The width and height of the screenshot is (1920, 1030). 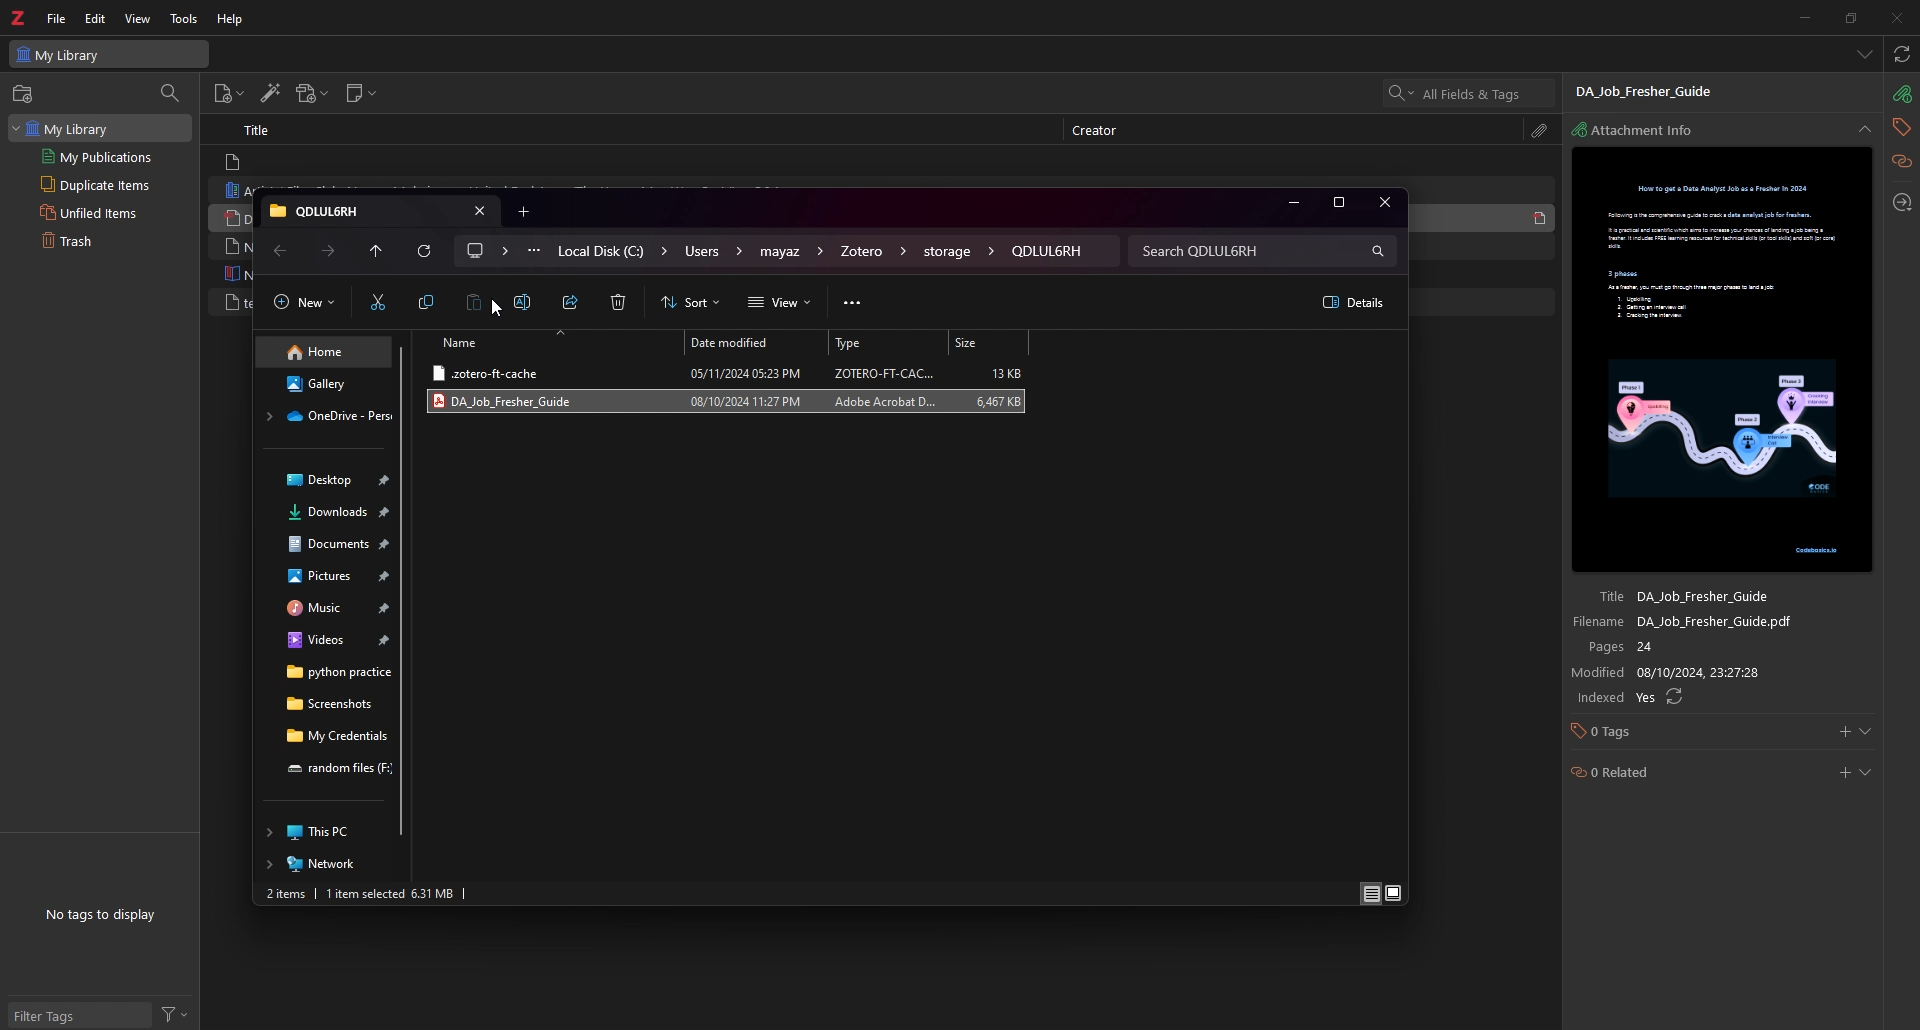 I want to click on folder, so click(x=612, y=252).